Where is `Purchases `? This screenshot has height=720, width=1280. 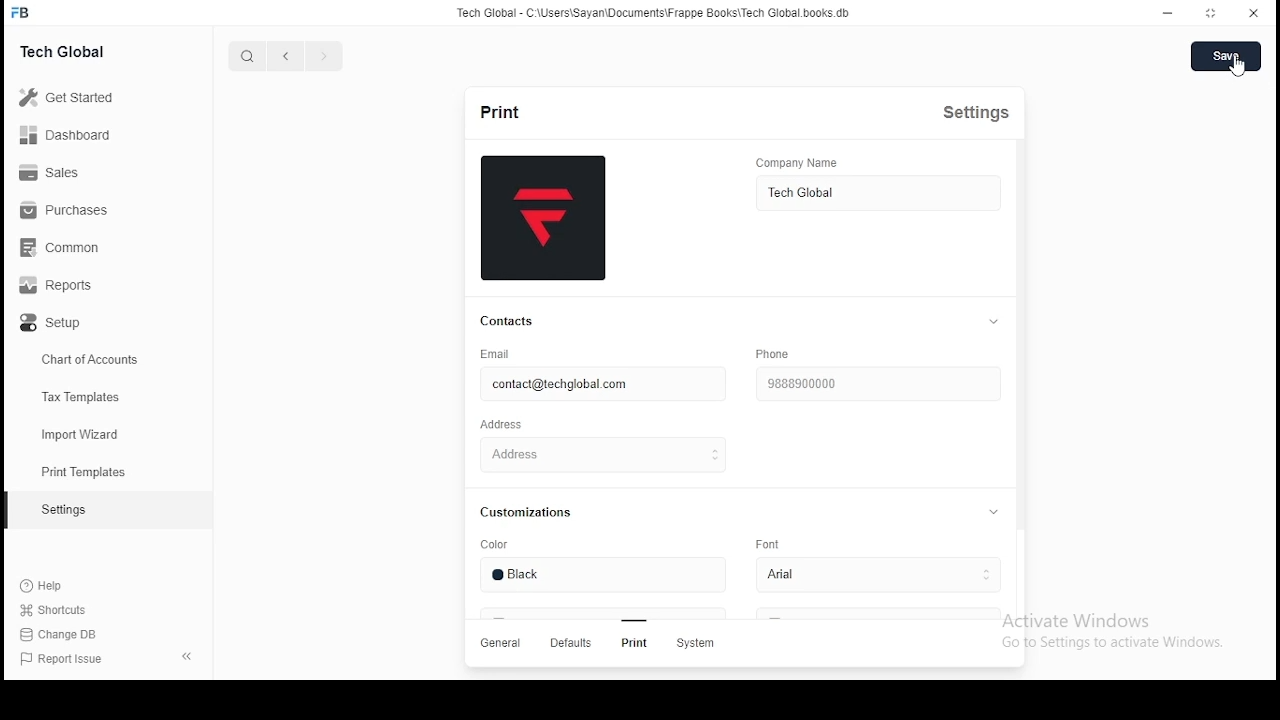
Purchases  is located at coordinates (80, 214).